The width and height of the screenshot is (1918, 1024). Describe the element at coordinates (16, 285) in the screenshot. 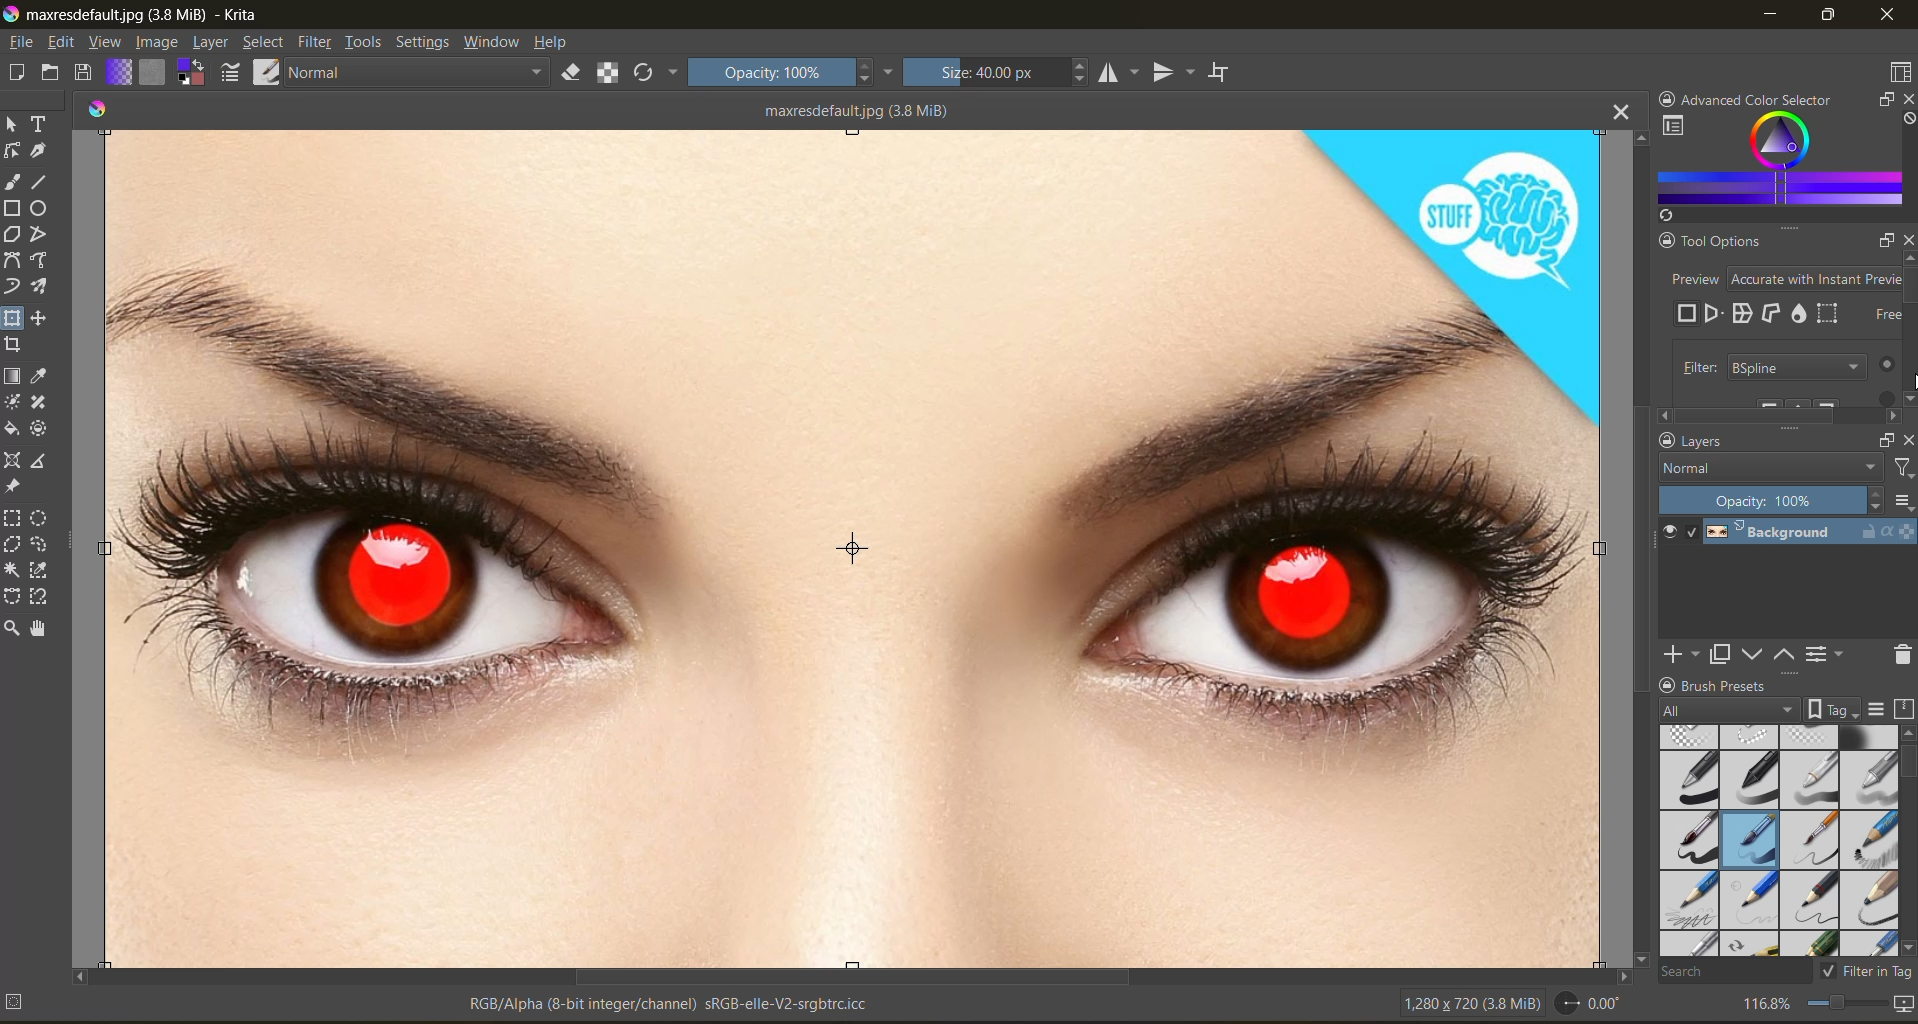

I see `tool` at that location.